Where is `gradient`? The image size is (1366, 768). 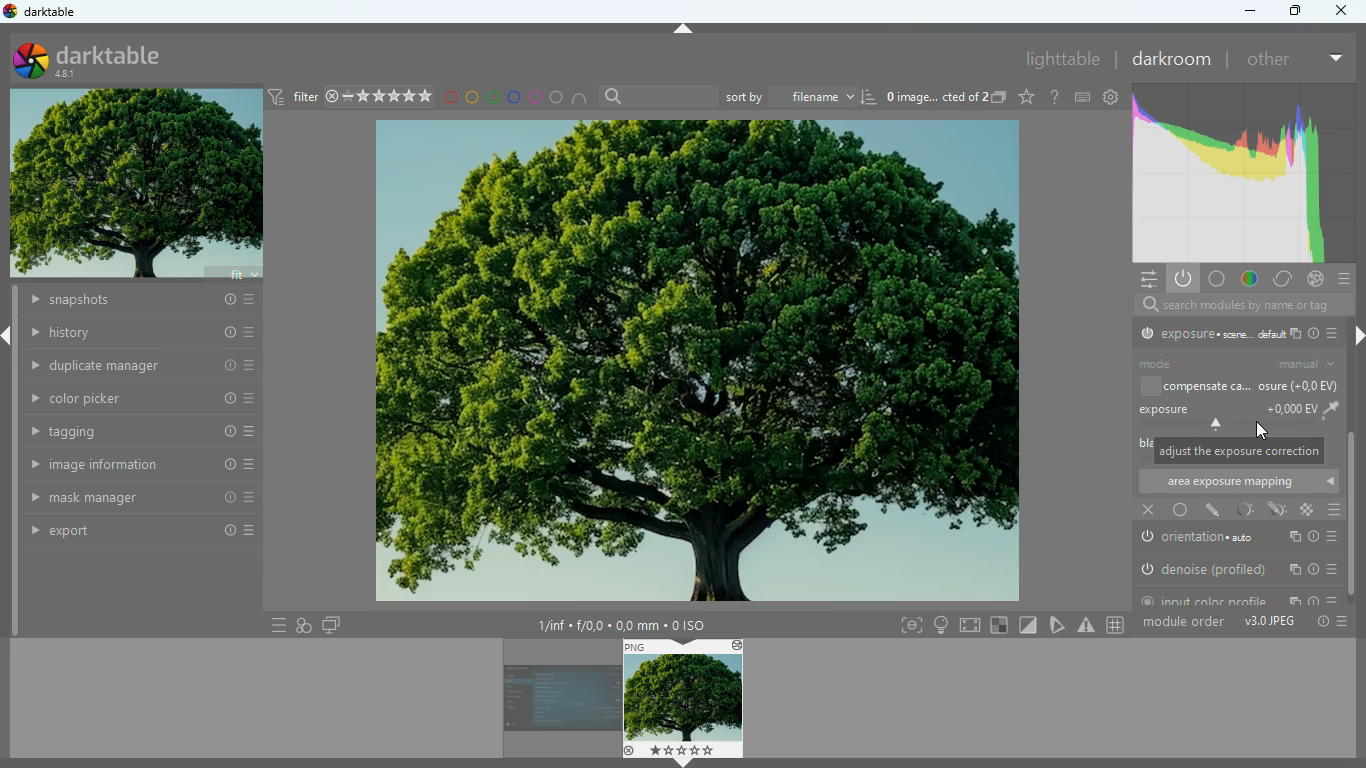
gradient is located at coordinates (1248, 174).